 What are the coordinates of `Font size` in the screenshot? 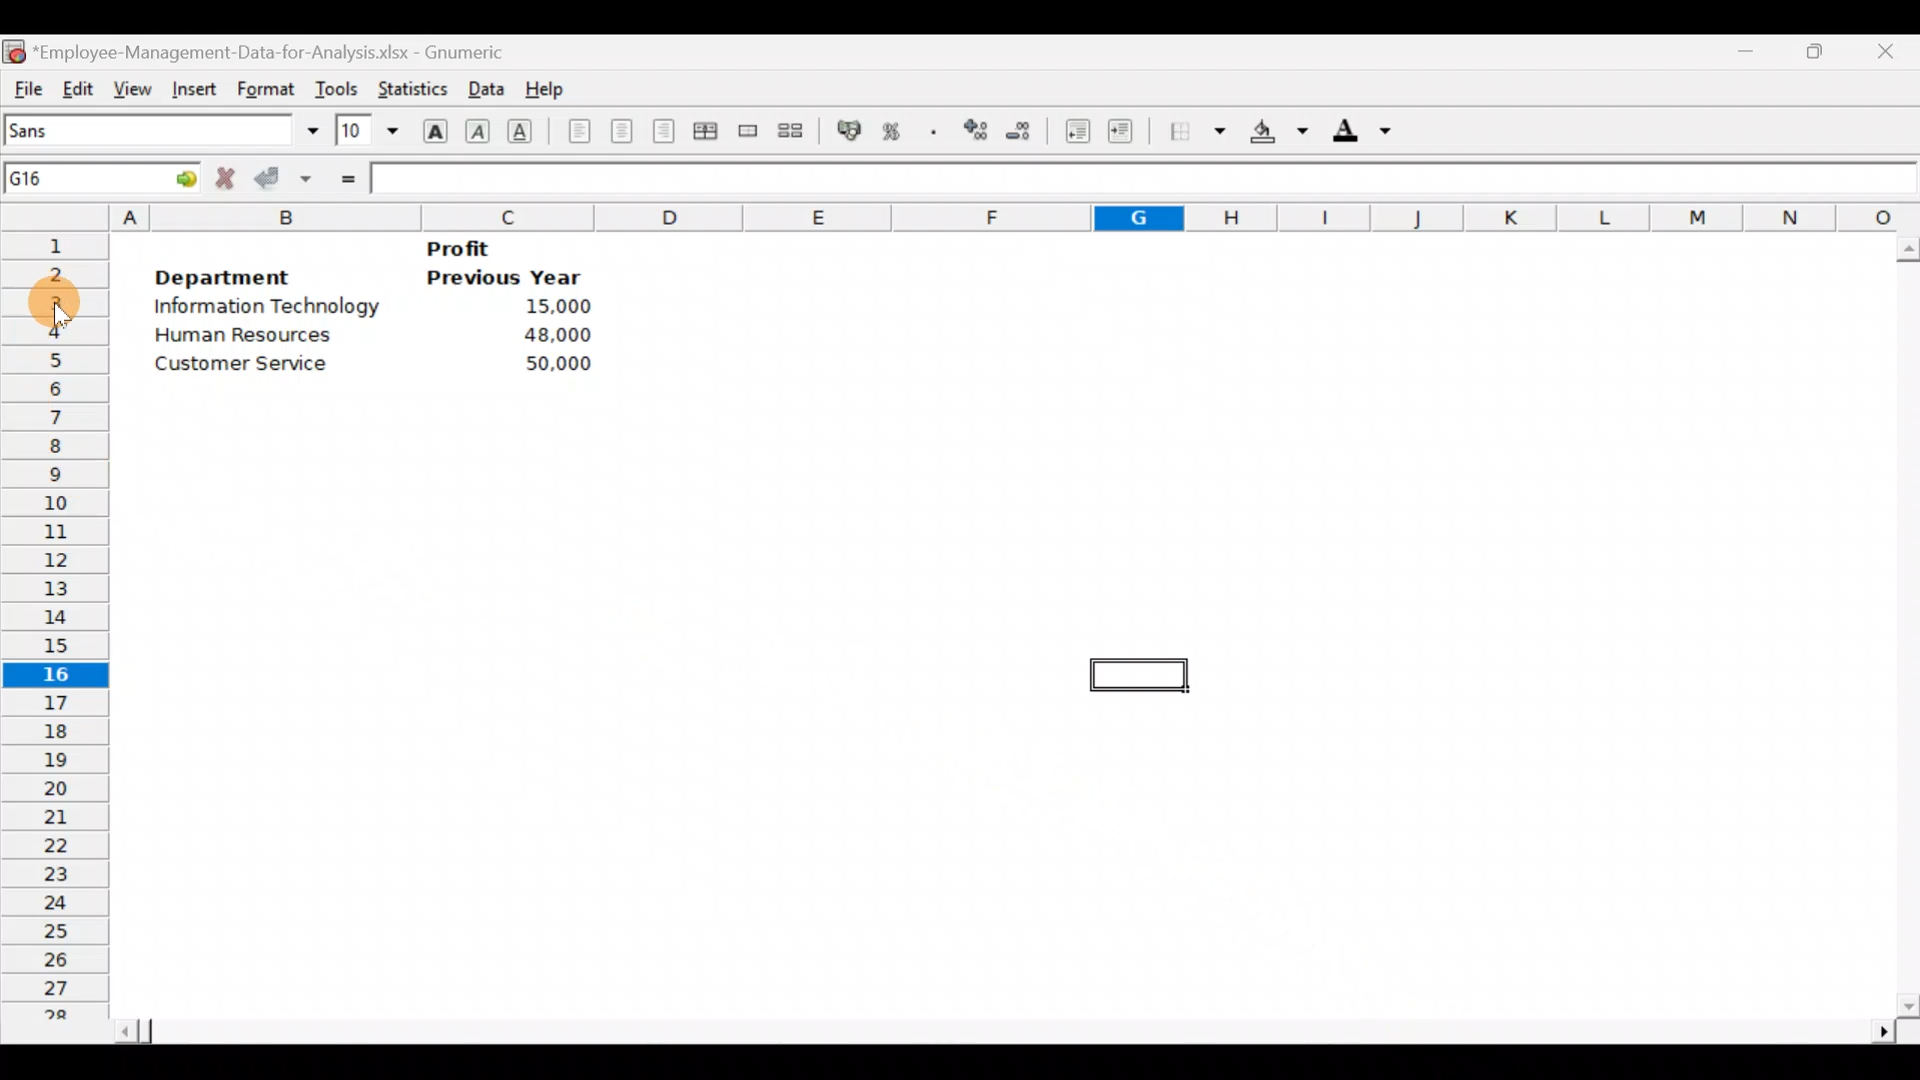 It's located at (367, 130).